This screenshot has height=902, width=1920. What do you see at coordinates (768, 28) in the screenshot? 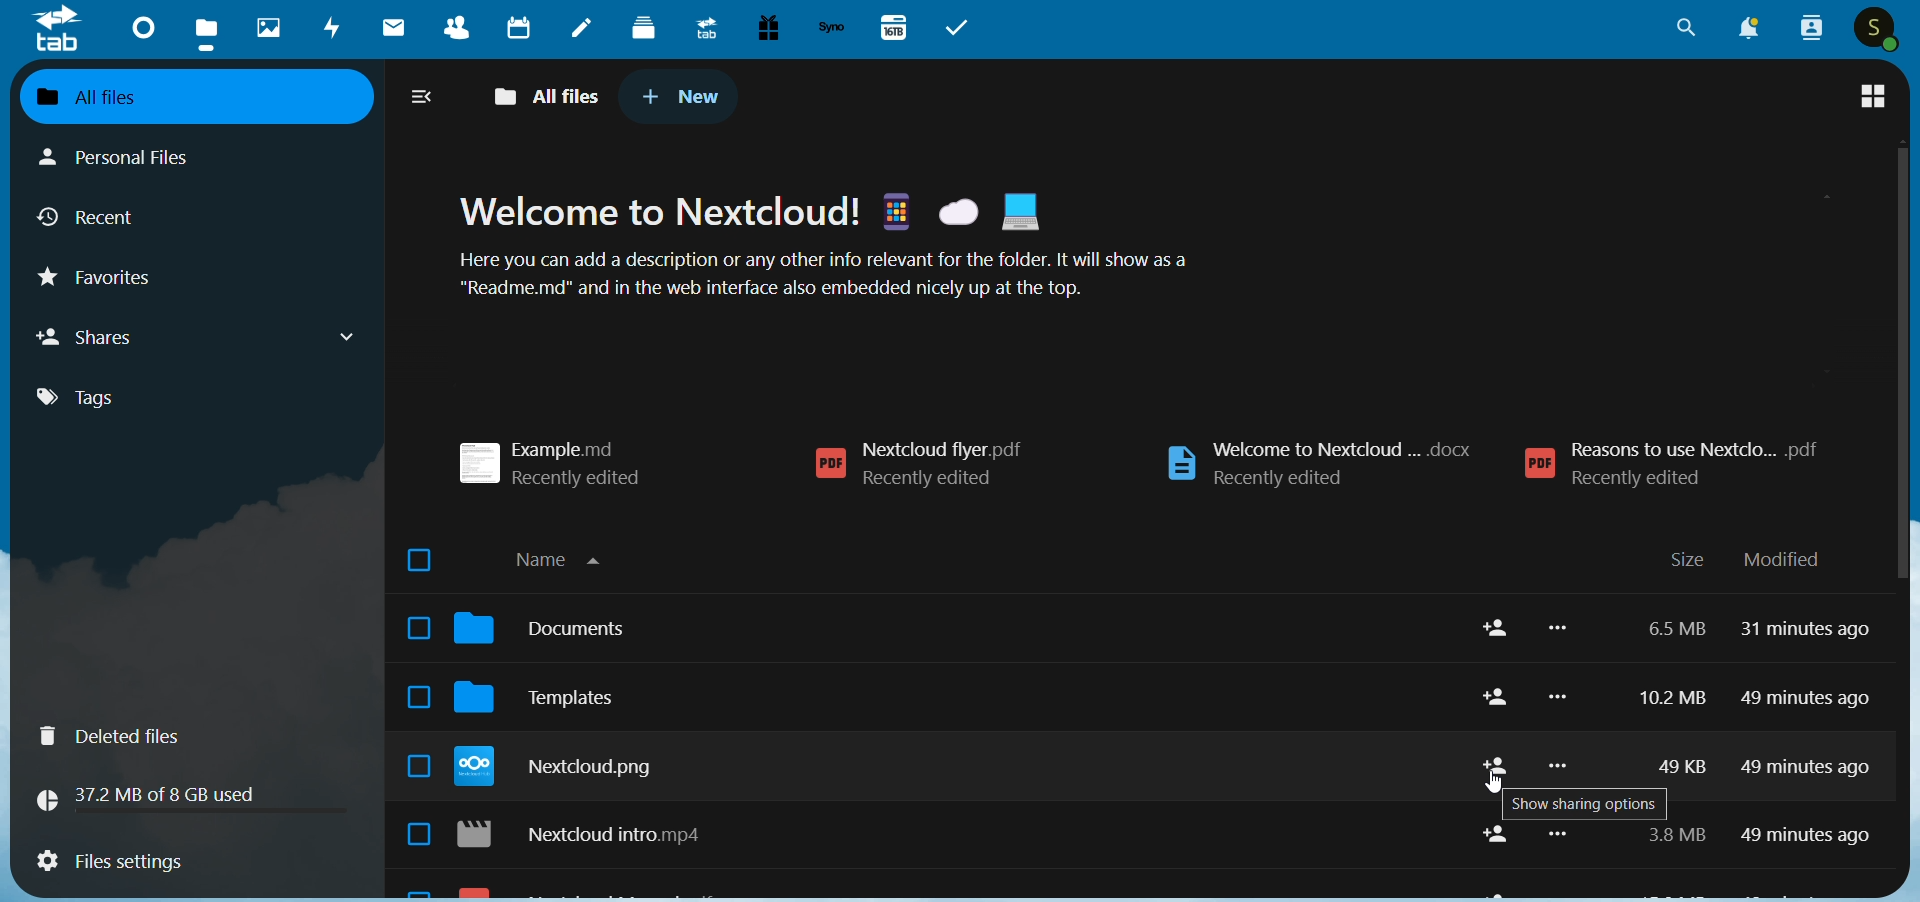
I see `free trial` at bounding box center [768, 28].